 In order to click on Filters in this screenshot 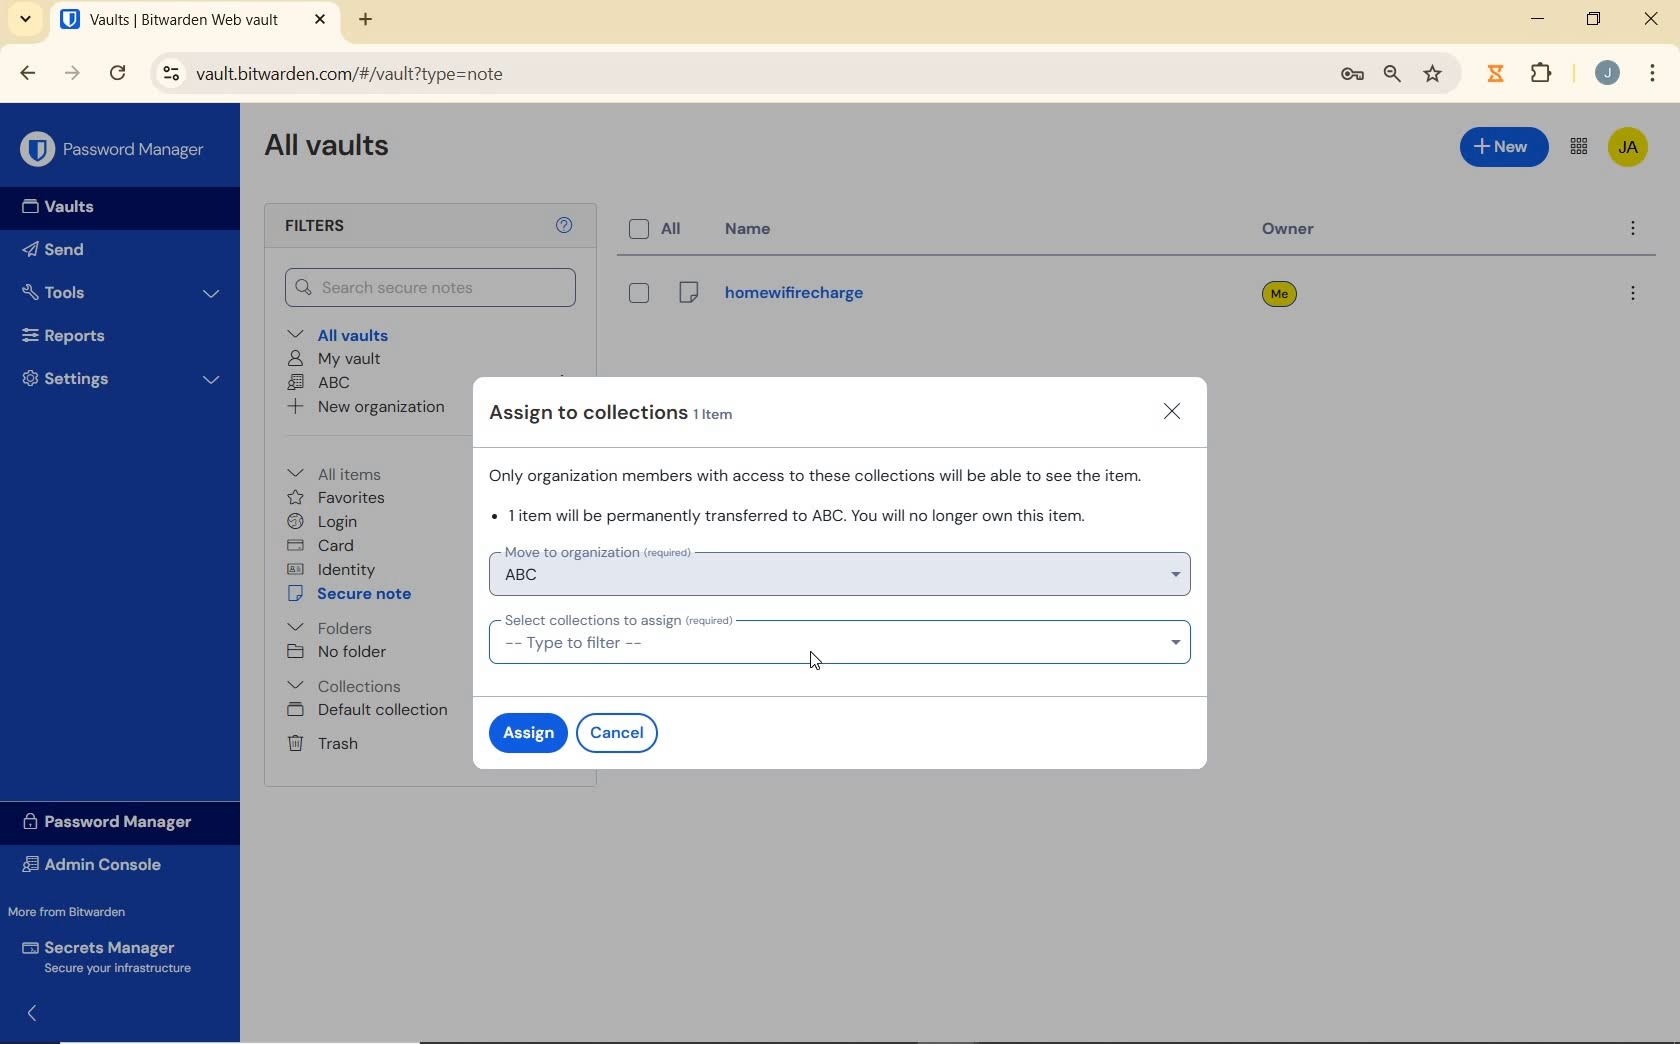, I will do `click(338, 227)`.